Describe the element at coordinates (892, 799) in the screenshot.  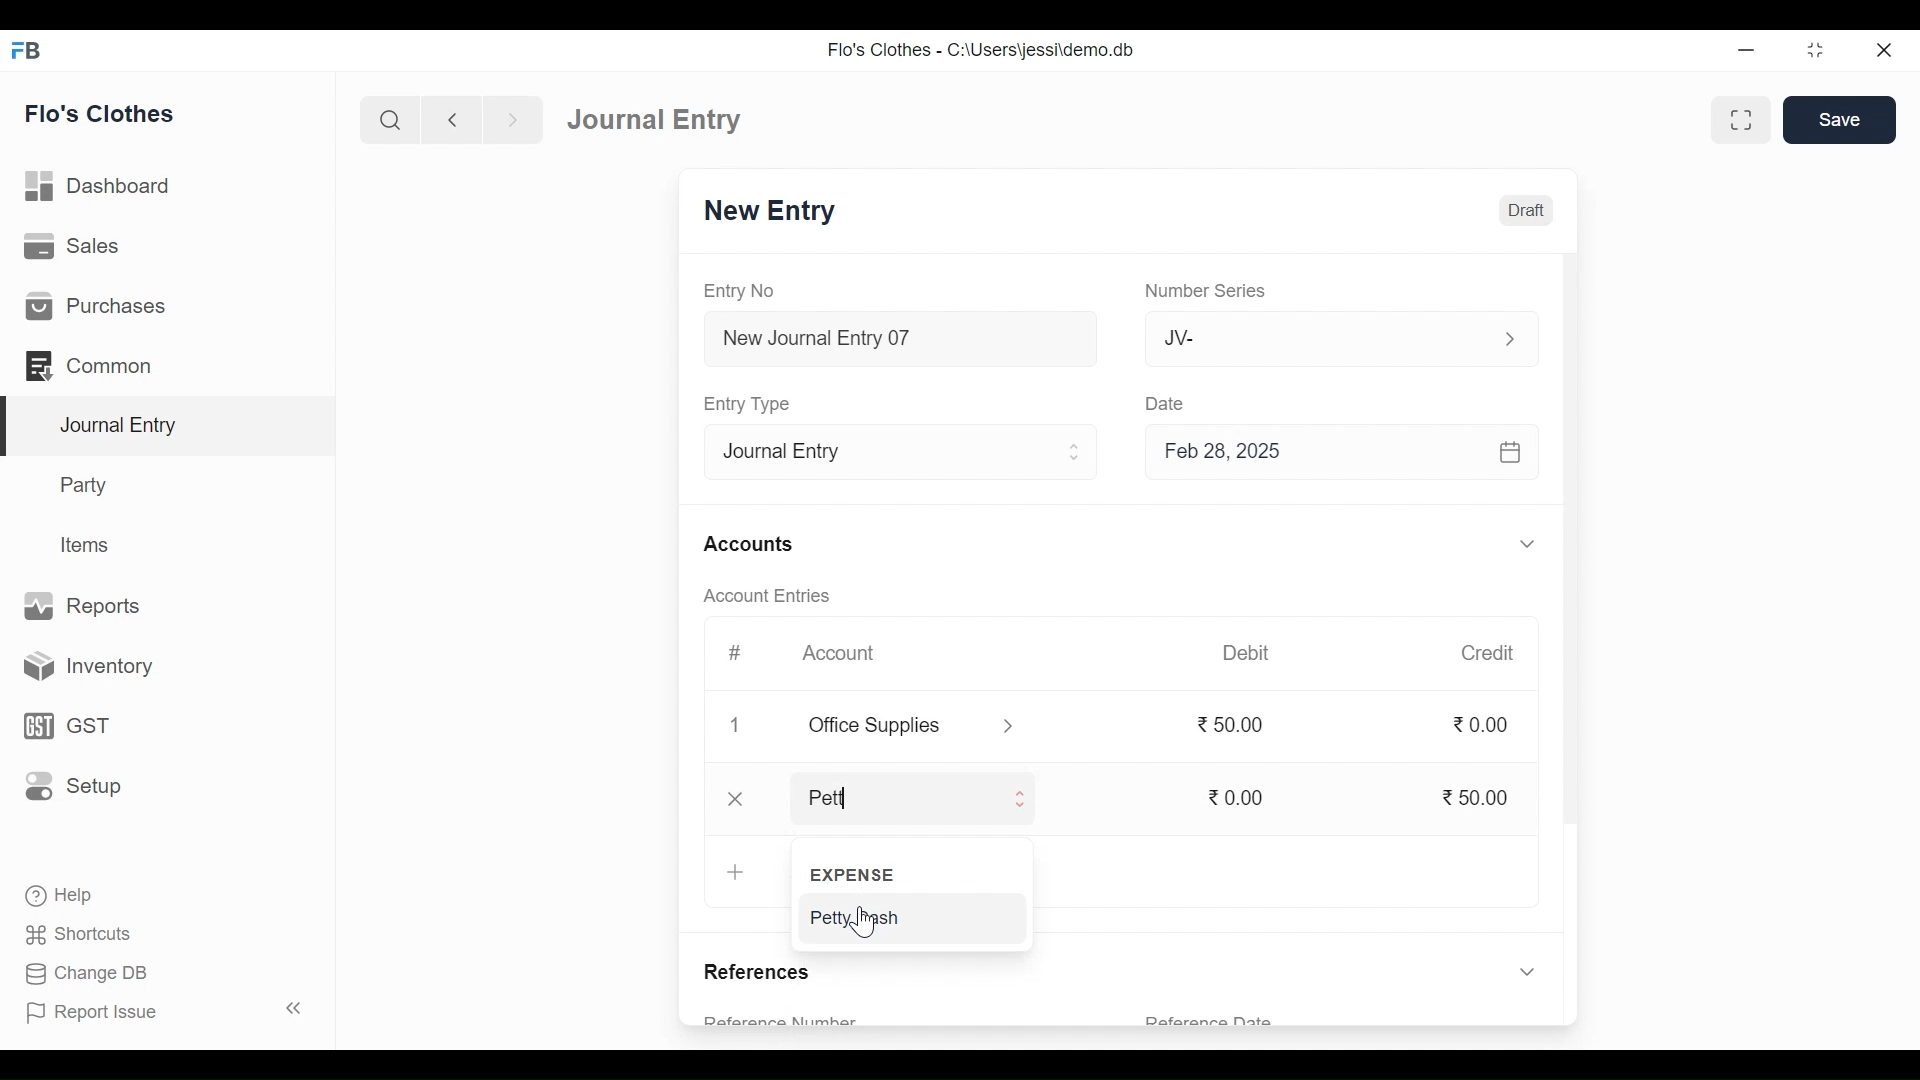
I see `Pett` at that location.